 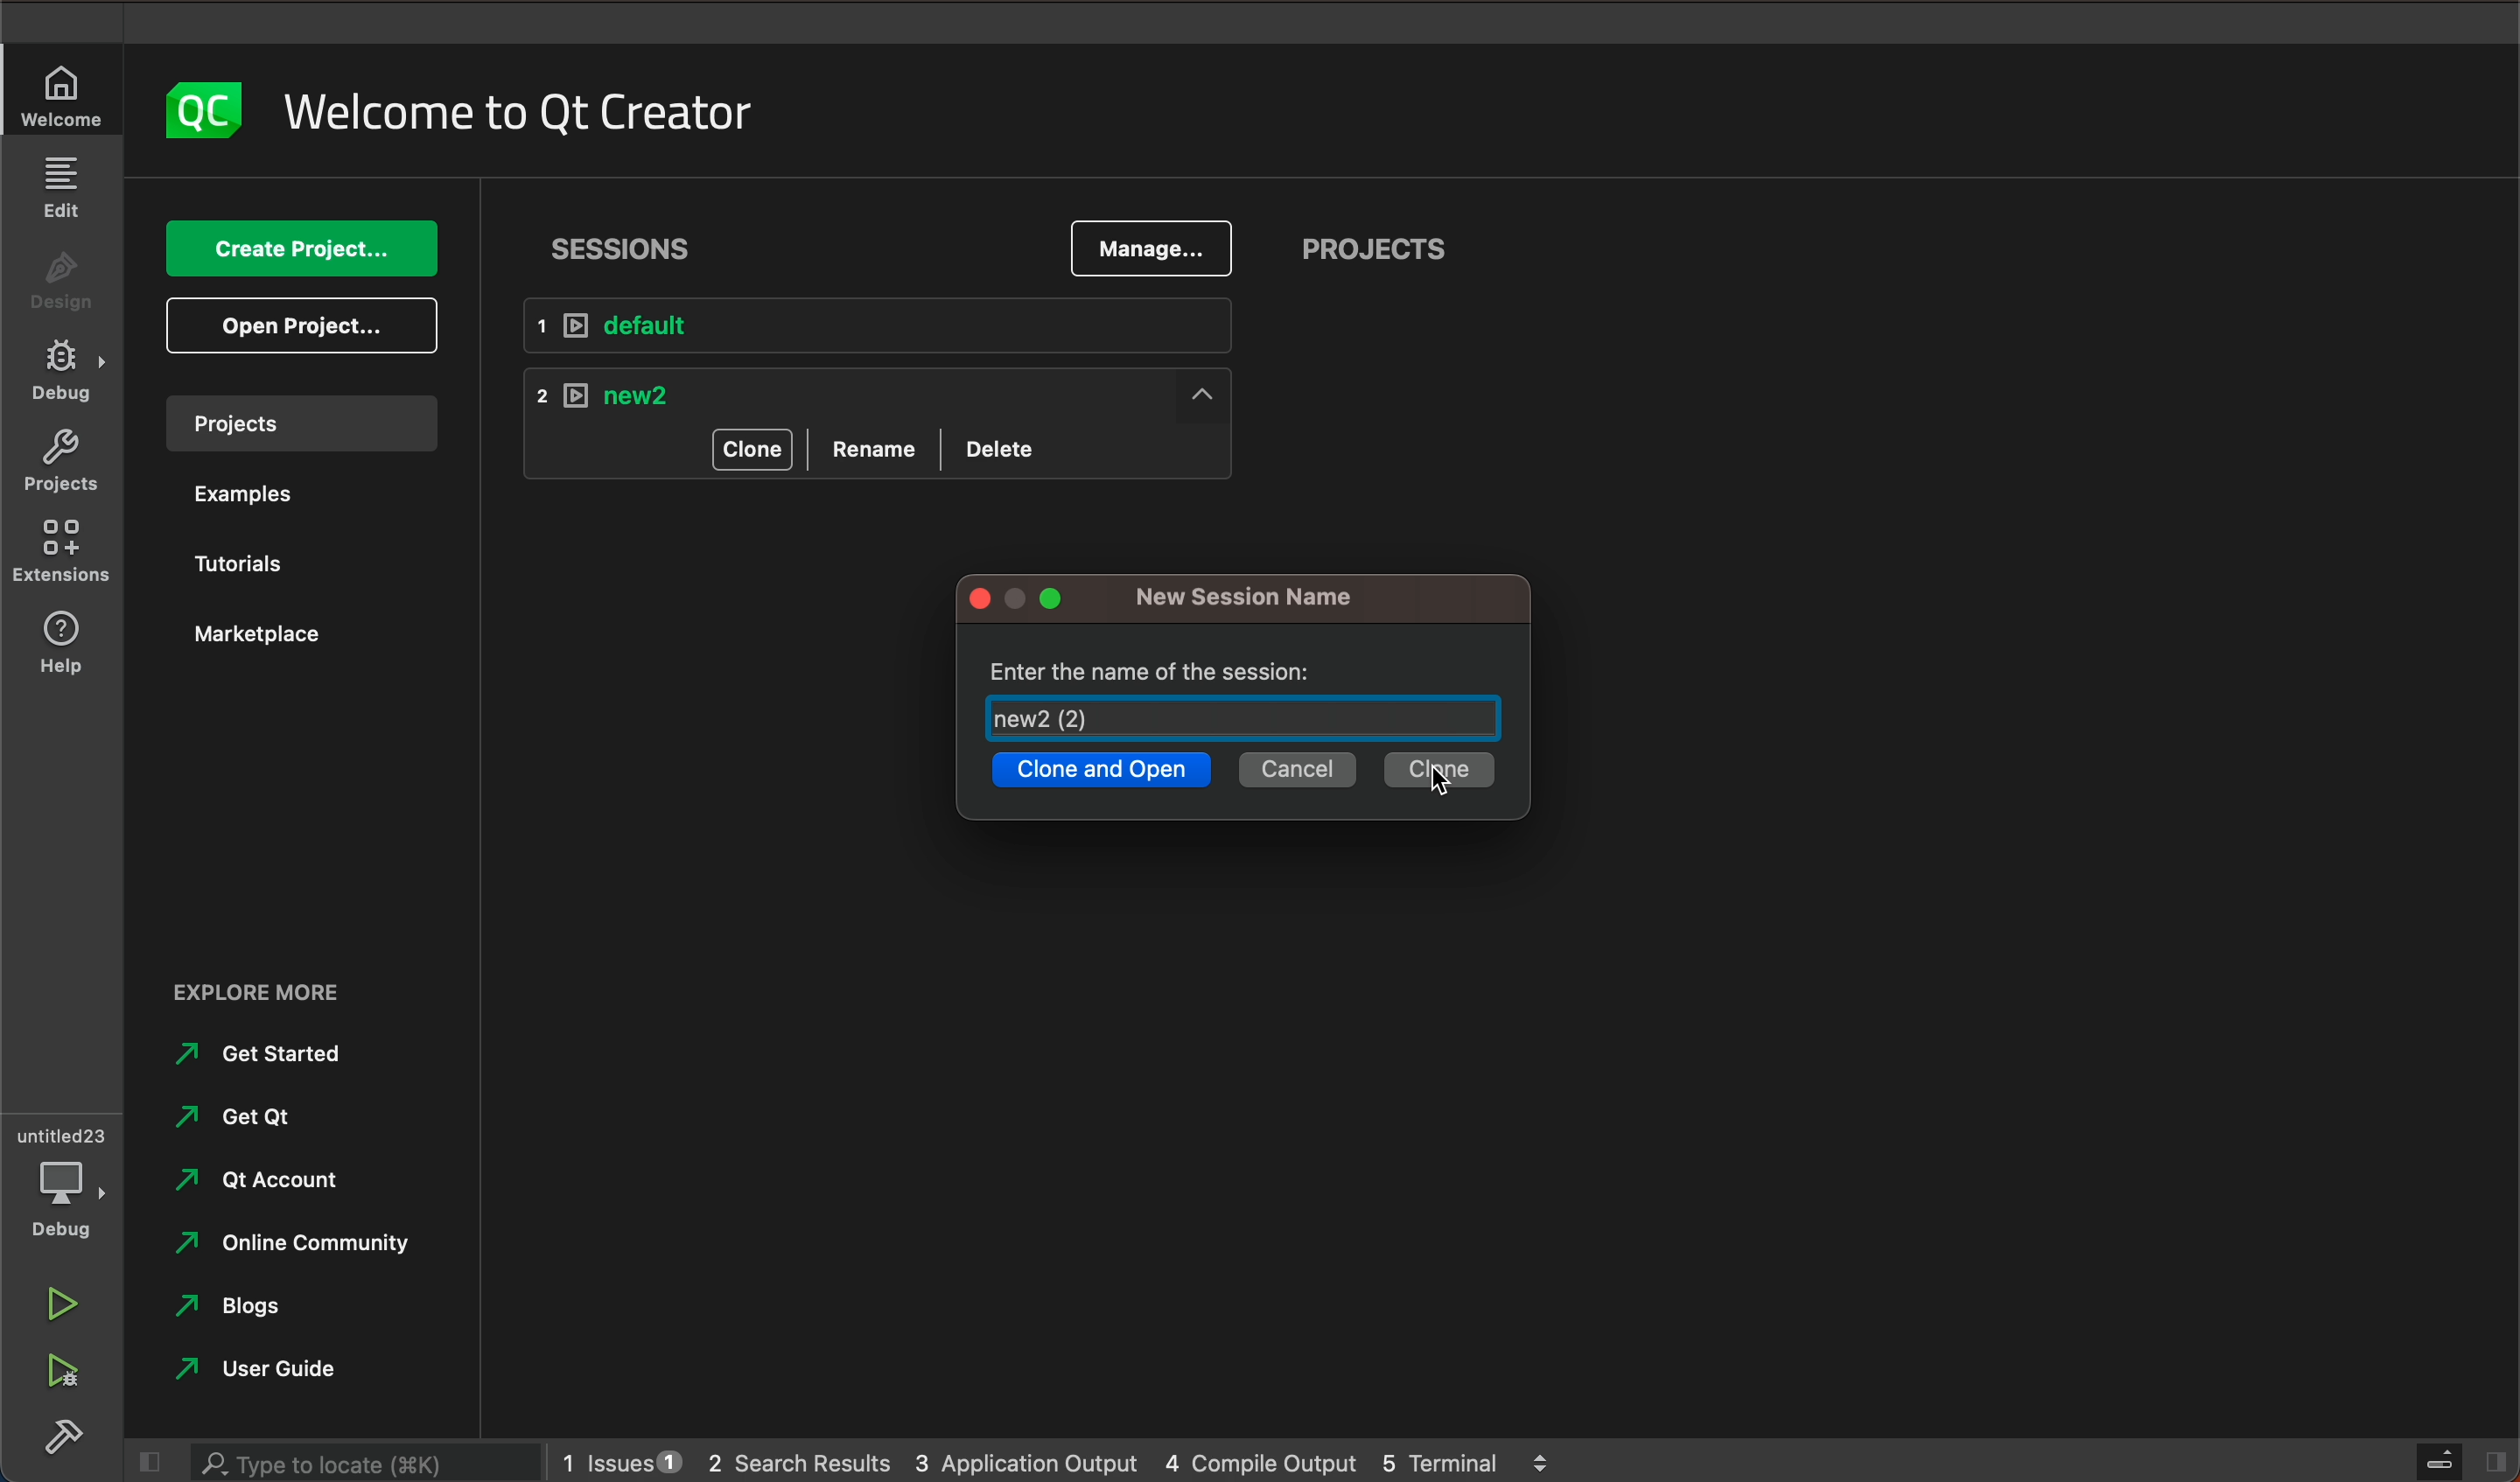 I want to click on clone and open, so click(x=1100, y=775).